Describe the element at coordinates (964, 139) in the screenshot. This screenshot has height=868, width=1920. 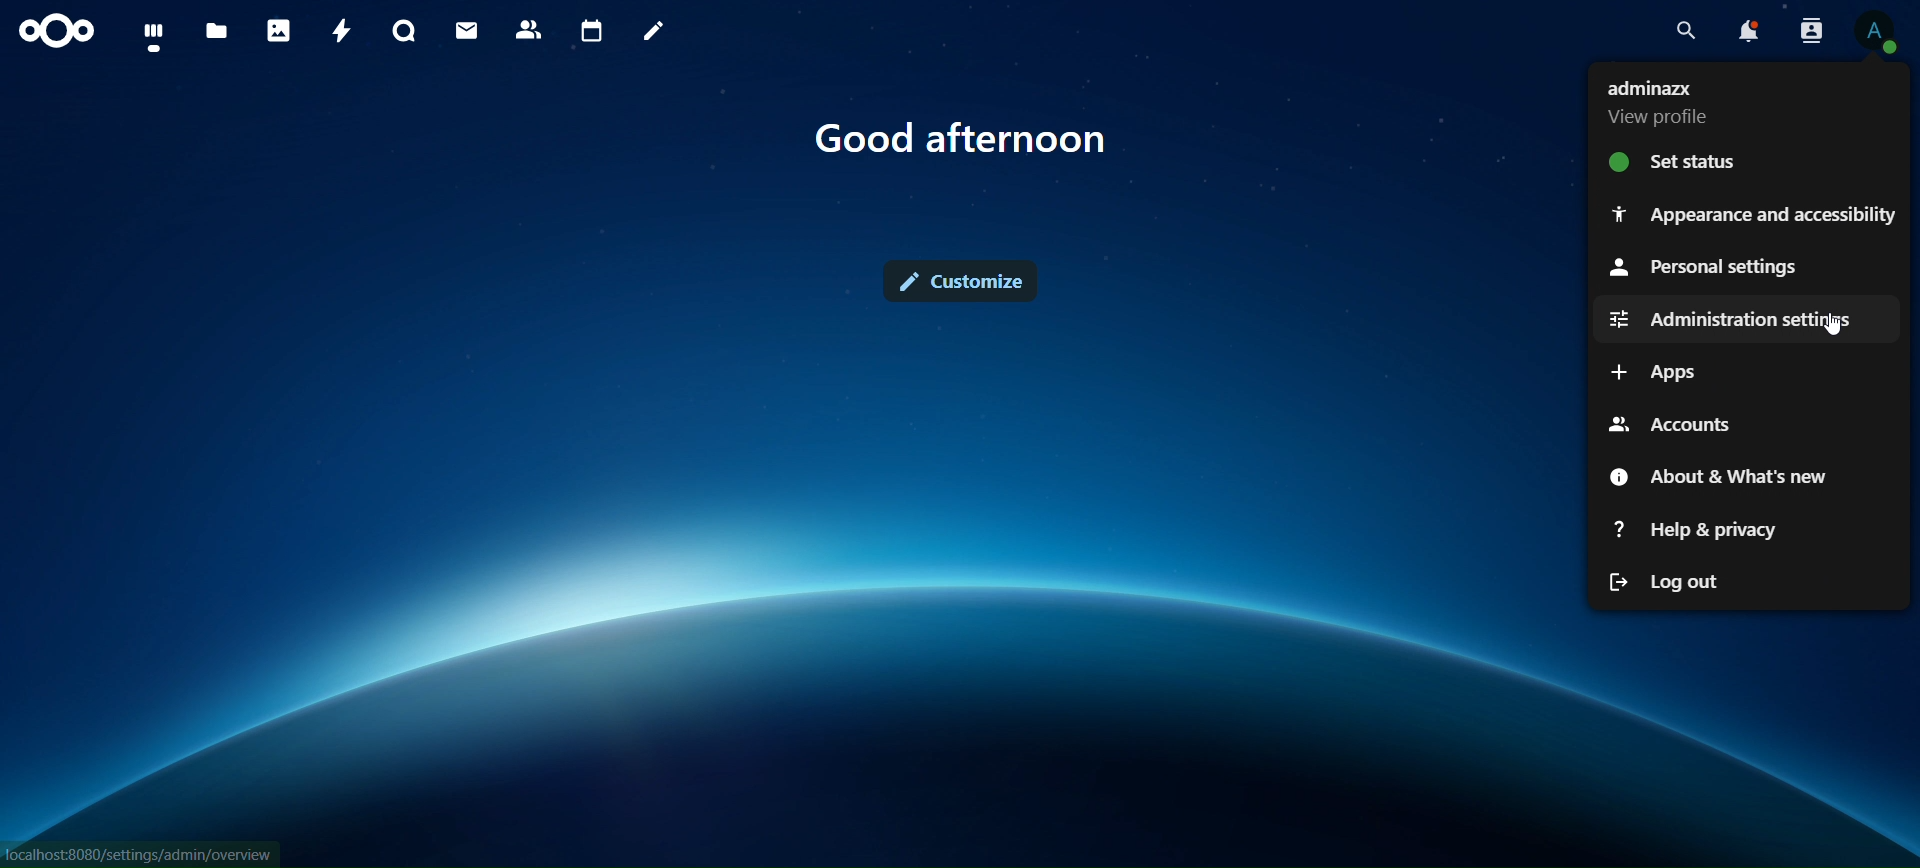
I see `text` at that location.